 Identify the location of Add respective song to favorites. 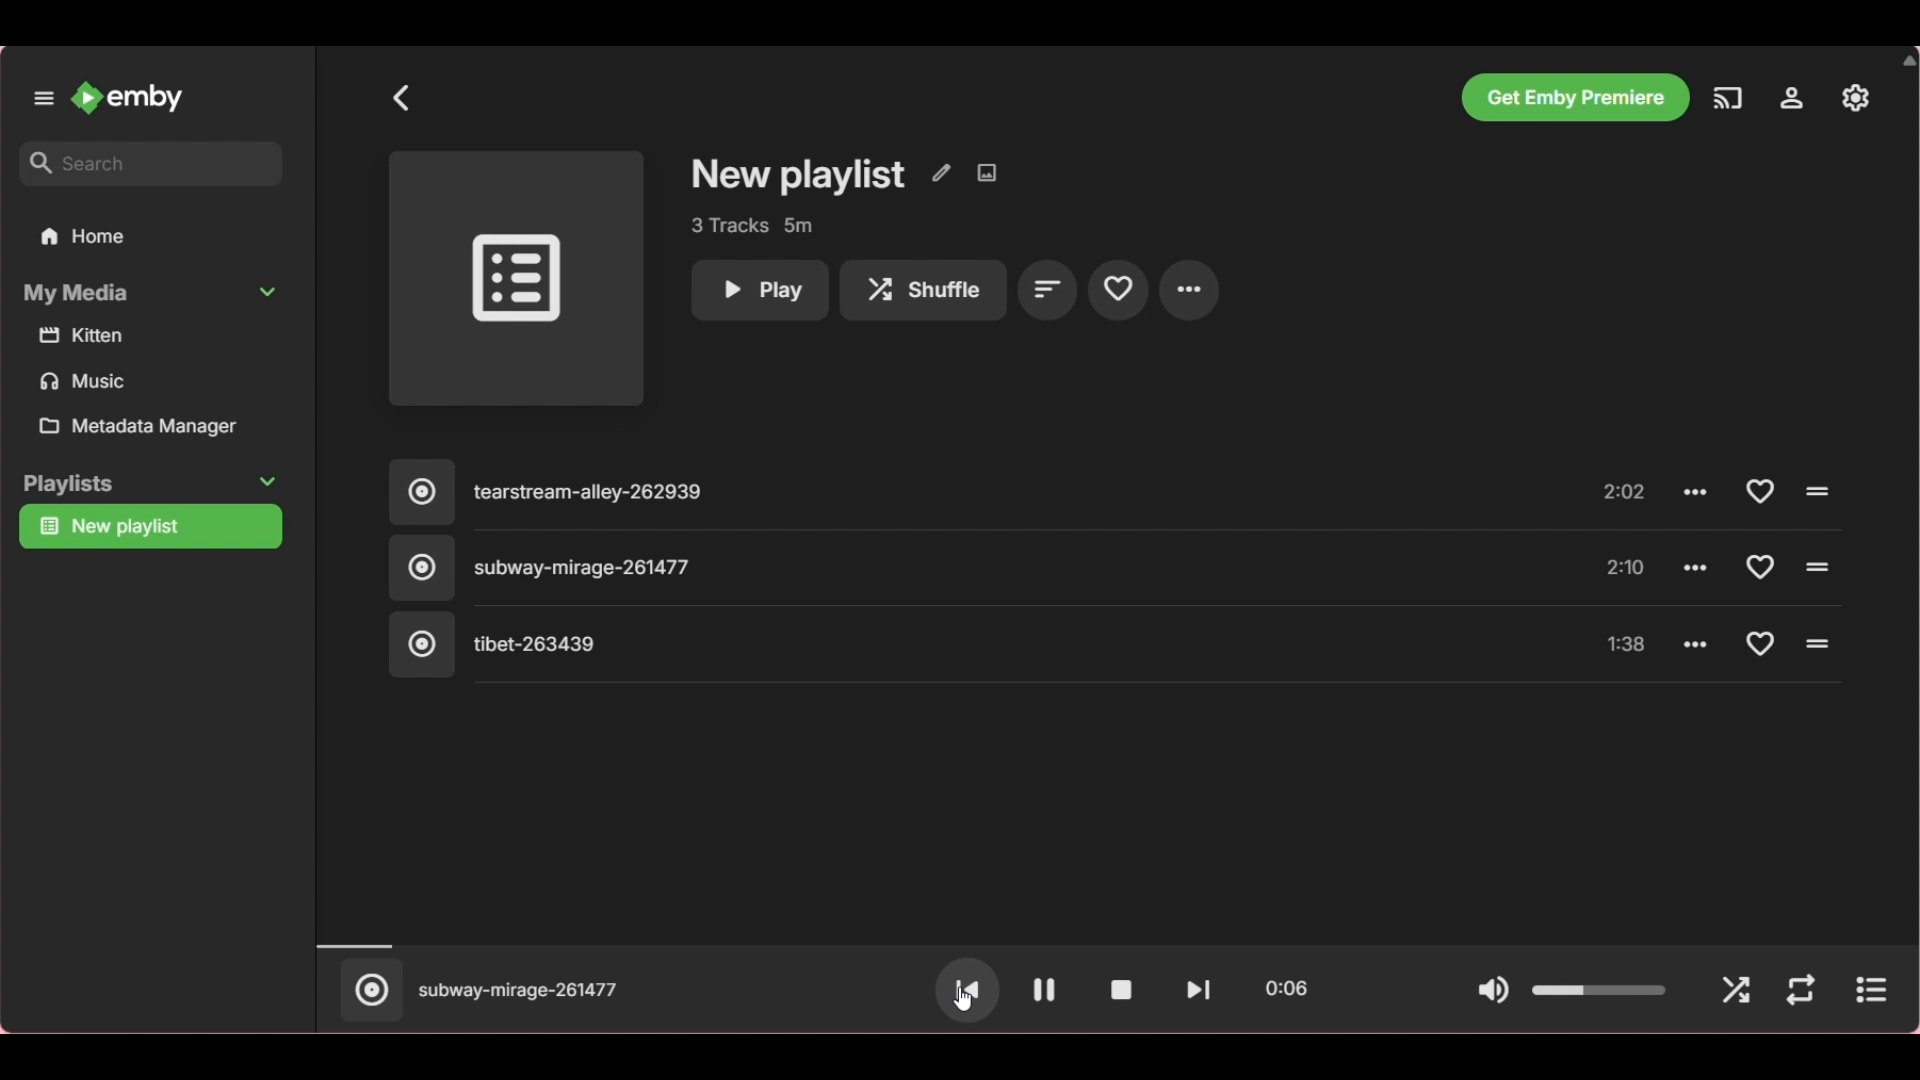
(1758, 566).